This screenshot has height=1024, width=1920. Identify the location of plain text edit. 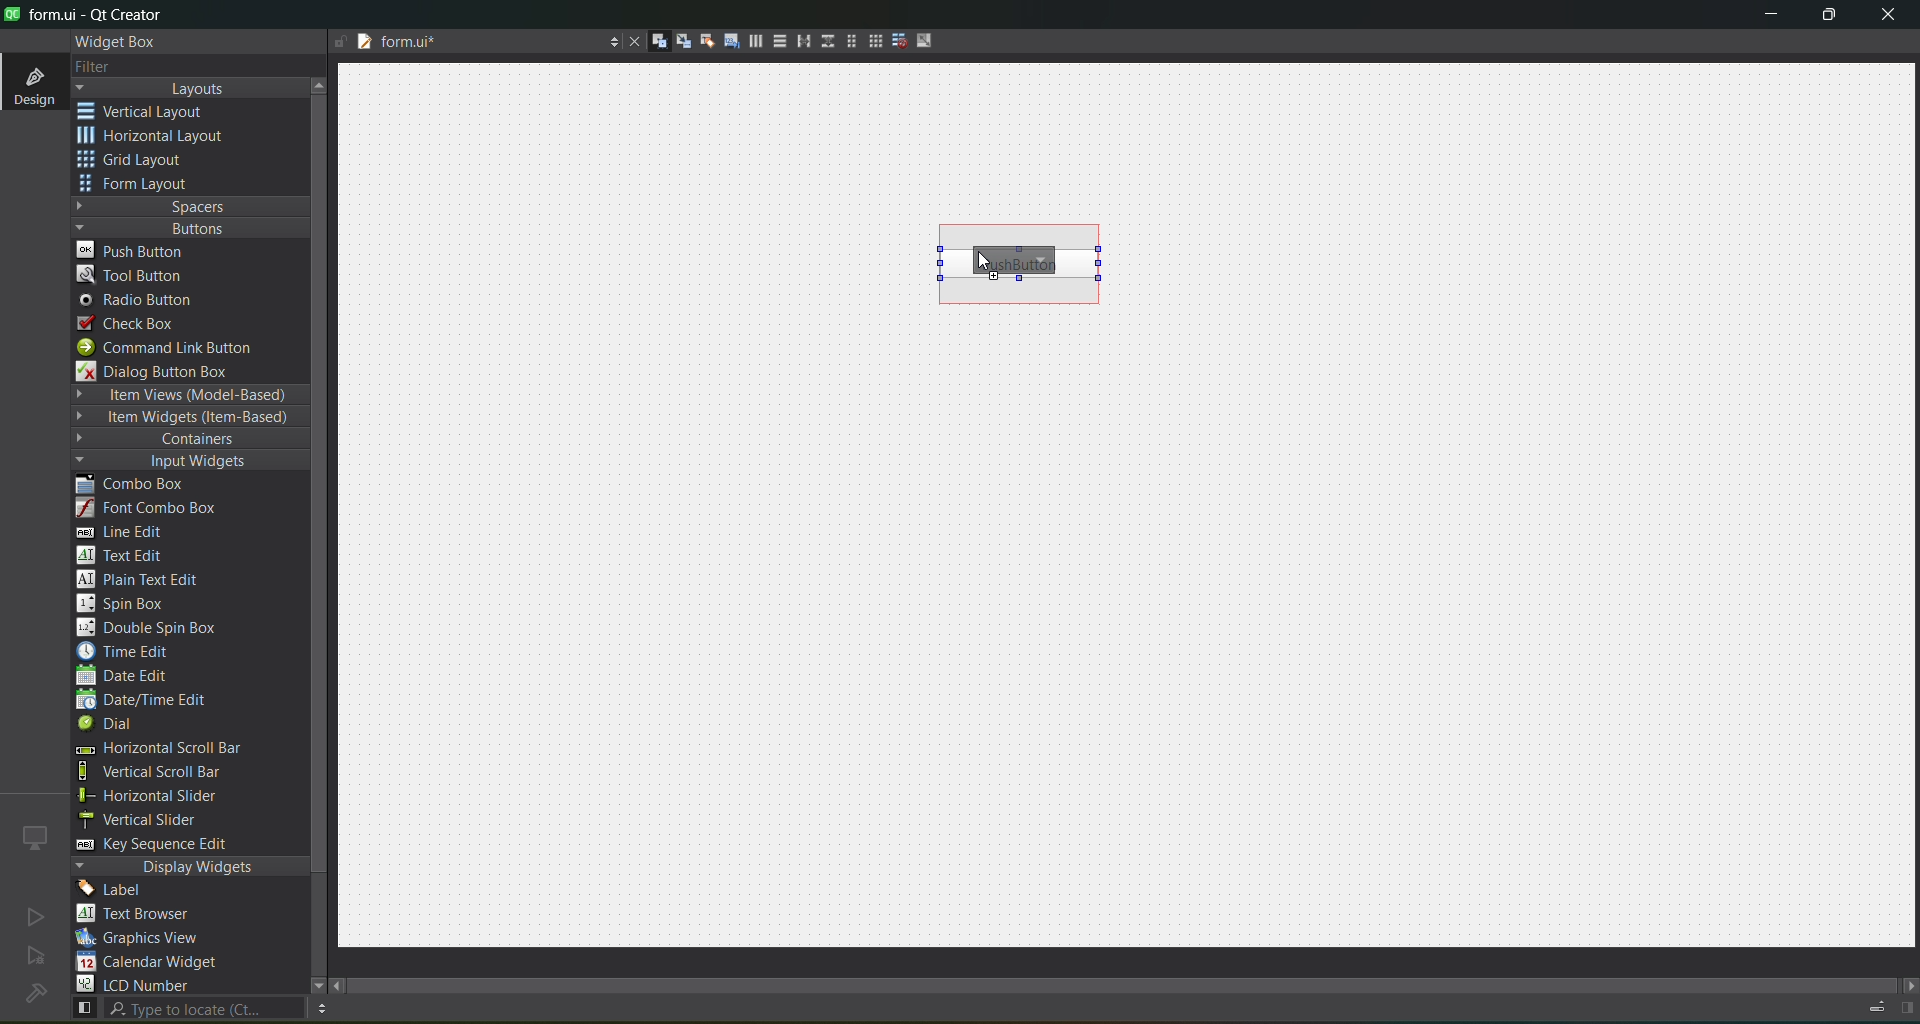
(146, 581).